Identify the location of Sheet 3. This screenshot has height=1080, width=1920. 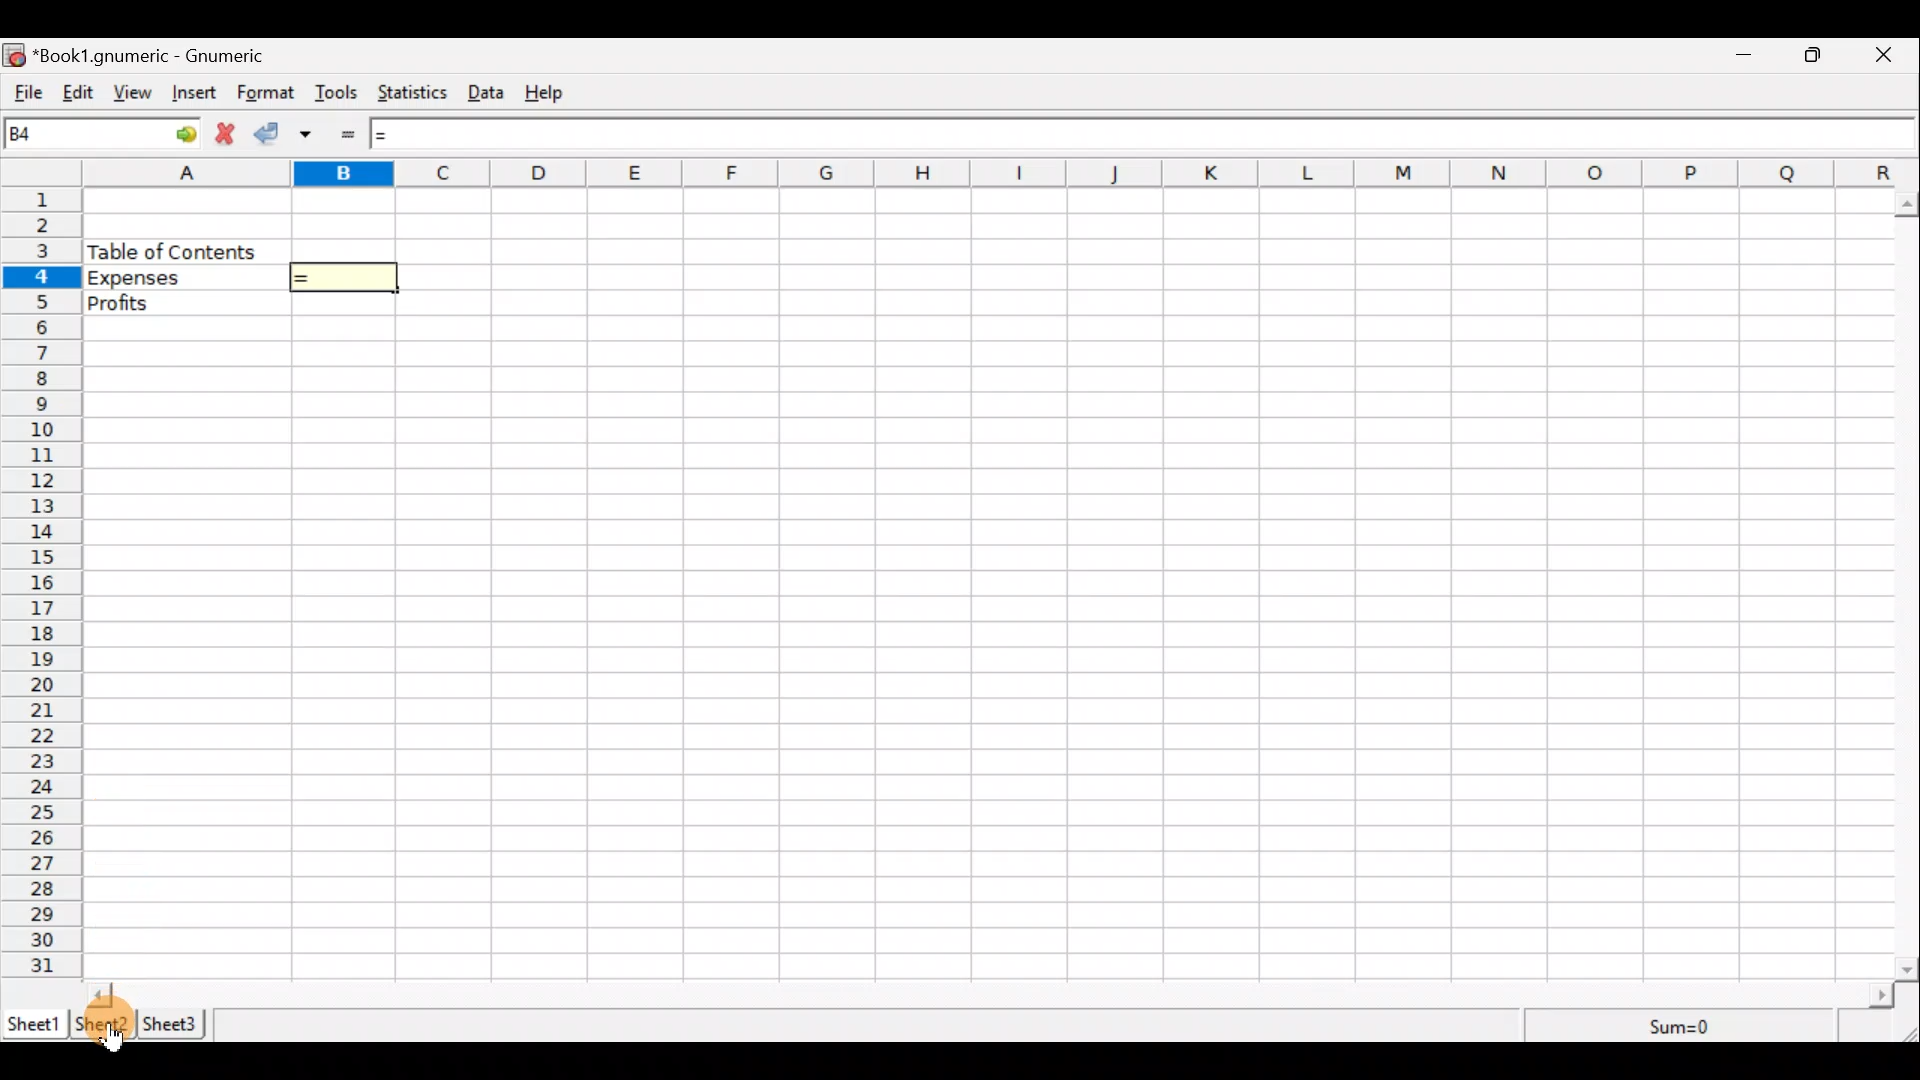
(175, 1024).